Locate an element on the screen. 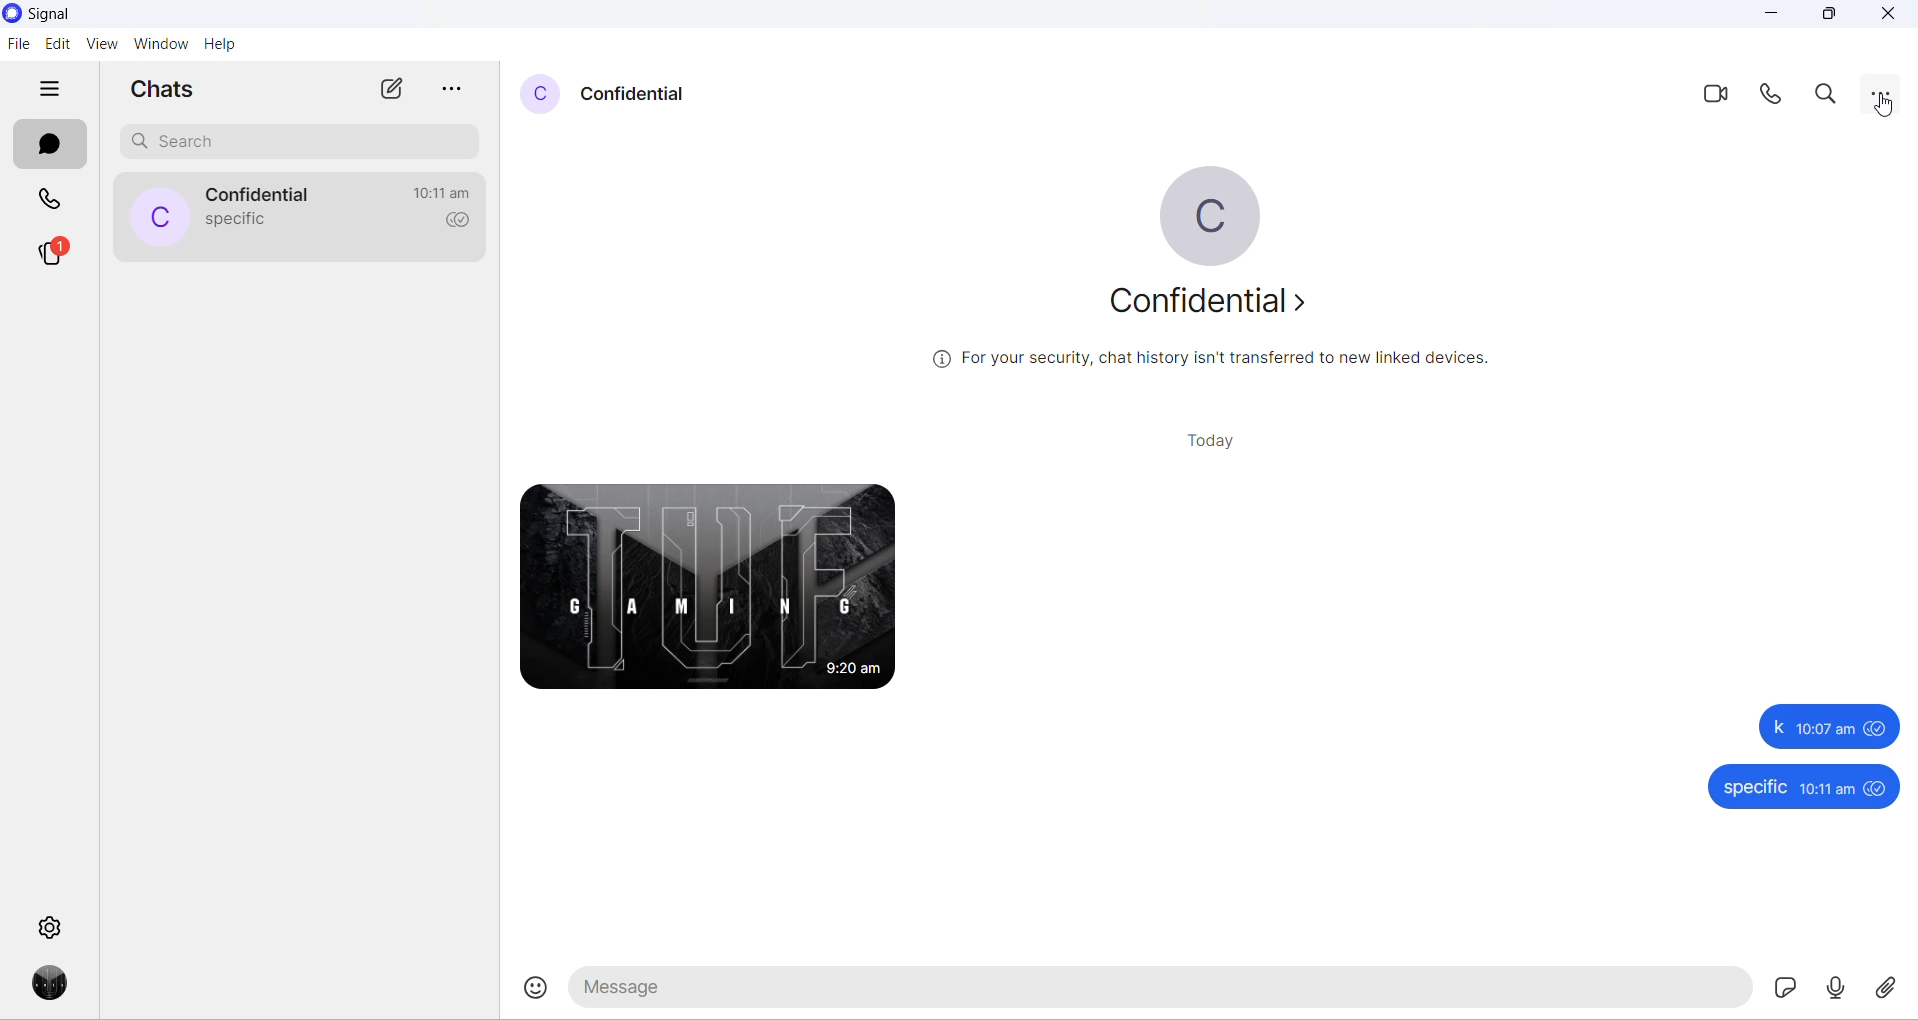 Image resolution: width=1918 pixels, height=1020 pixels. chats is located at coordinates (50, 146).